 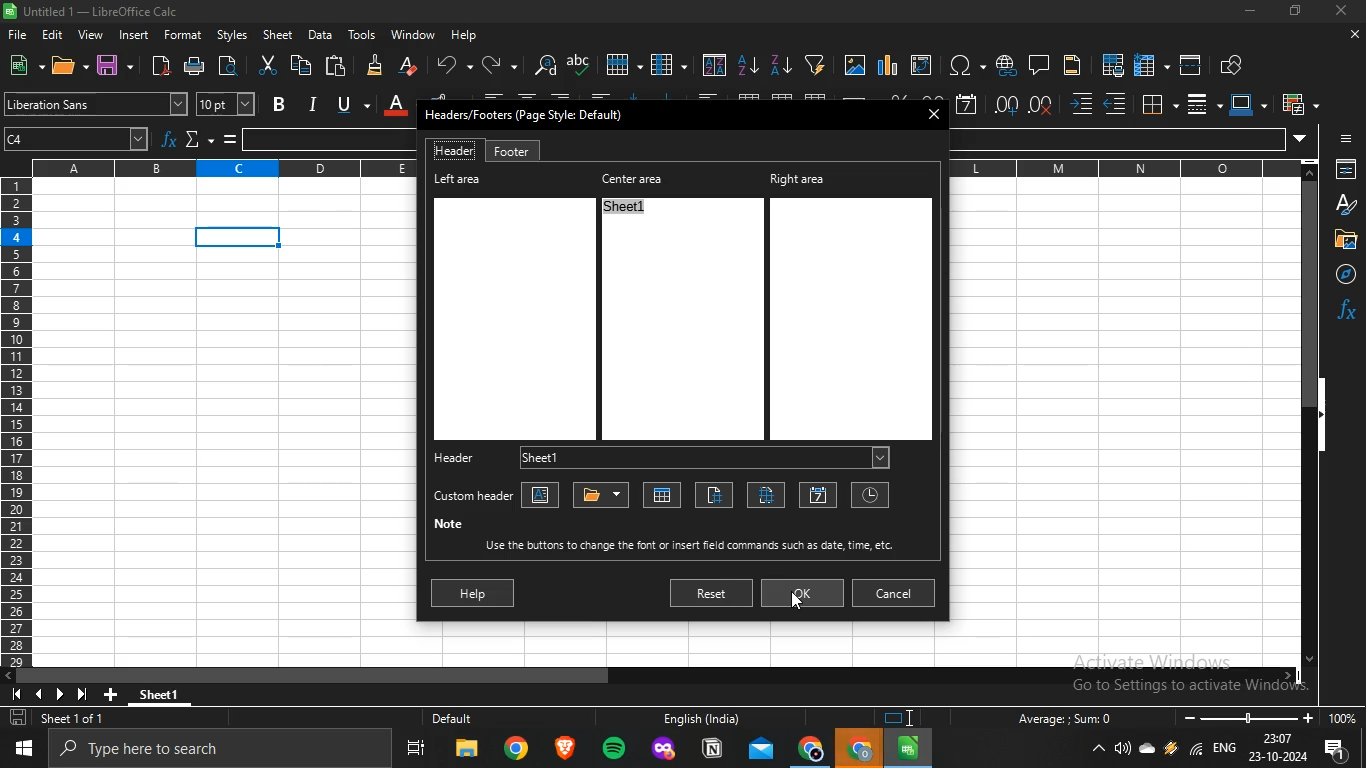 I want to click on text attributes, so click(x=543, y=495).